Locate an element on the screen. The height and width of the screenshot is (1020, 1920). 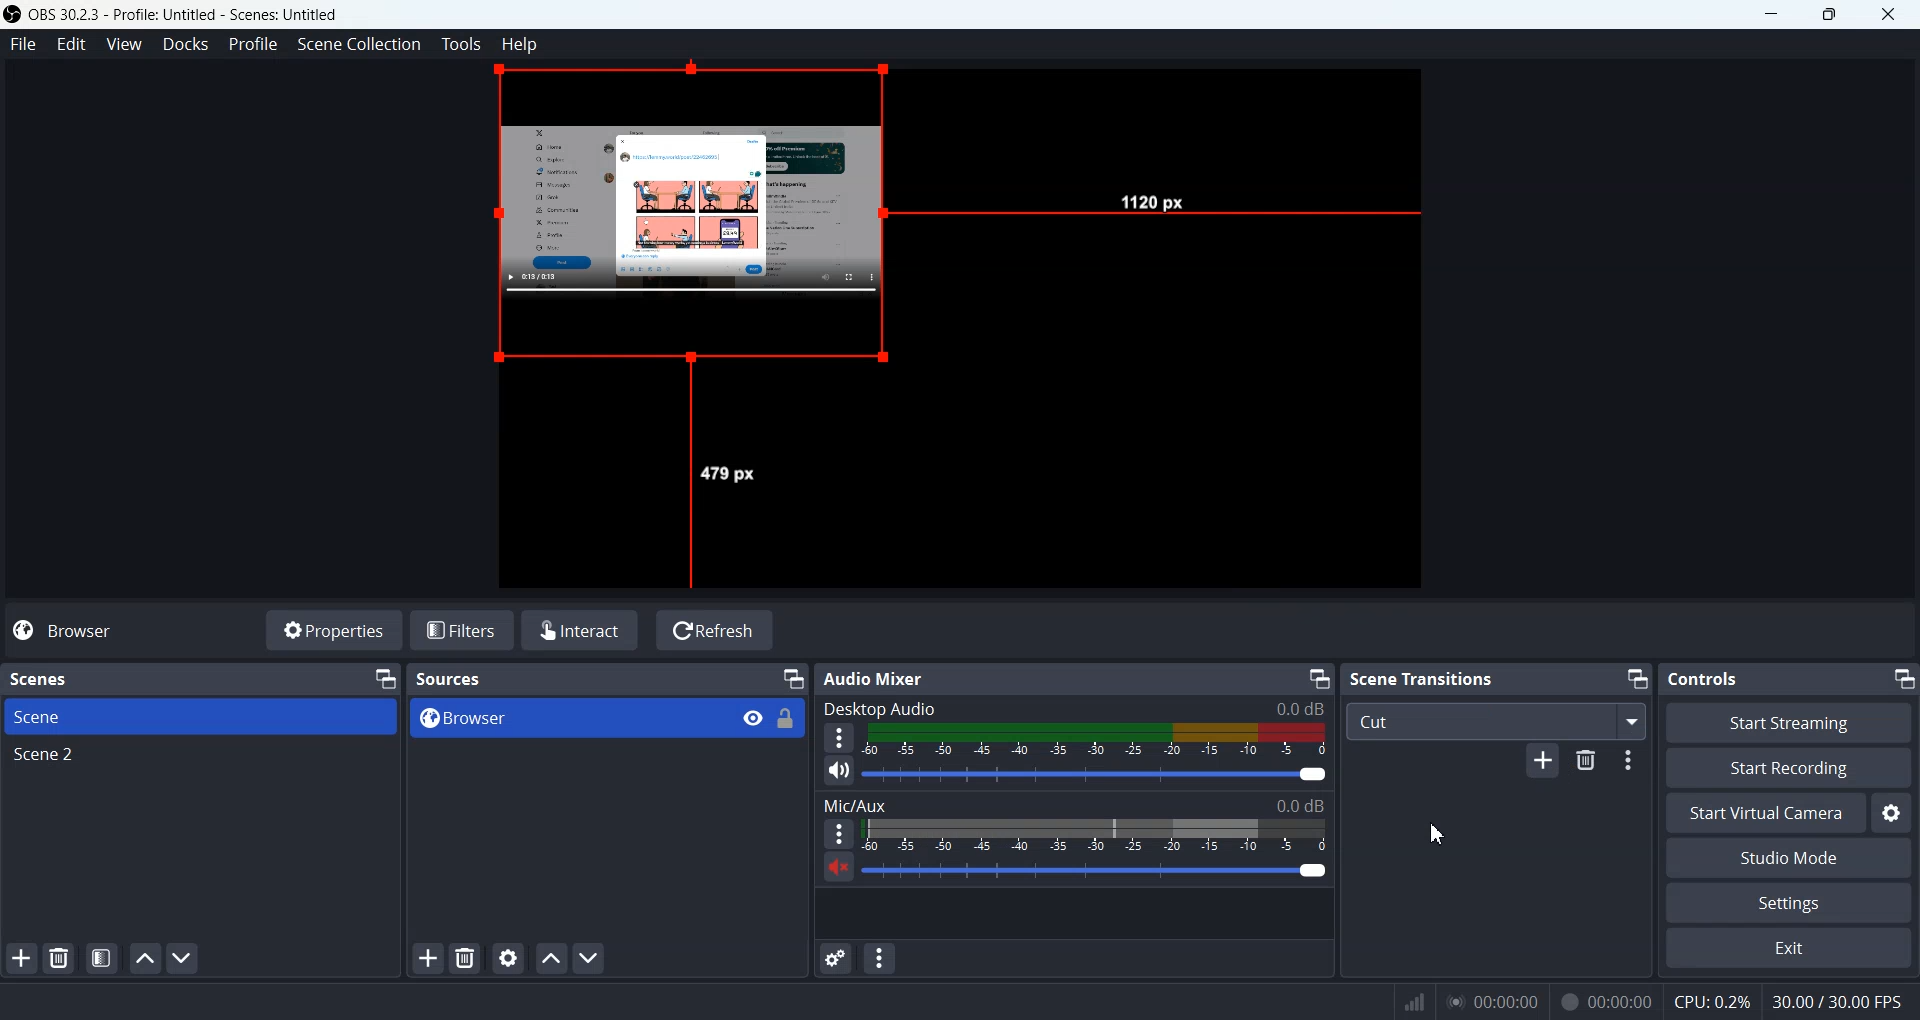
Minimize is located at coordinates (794, 677).